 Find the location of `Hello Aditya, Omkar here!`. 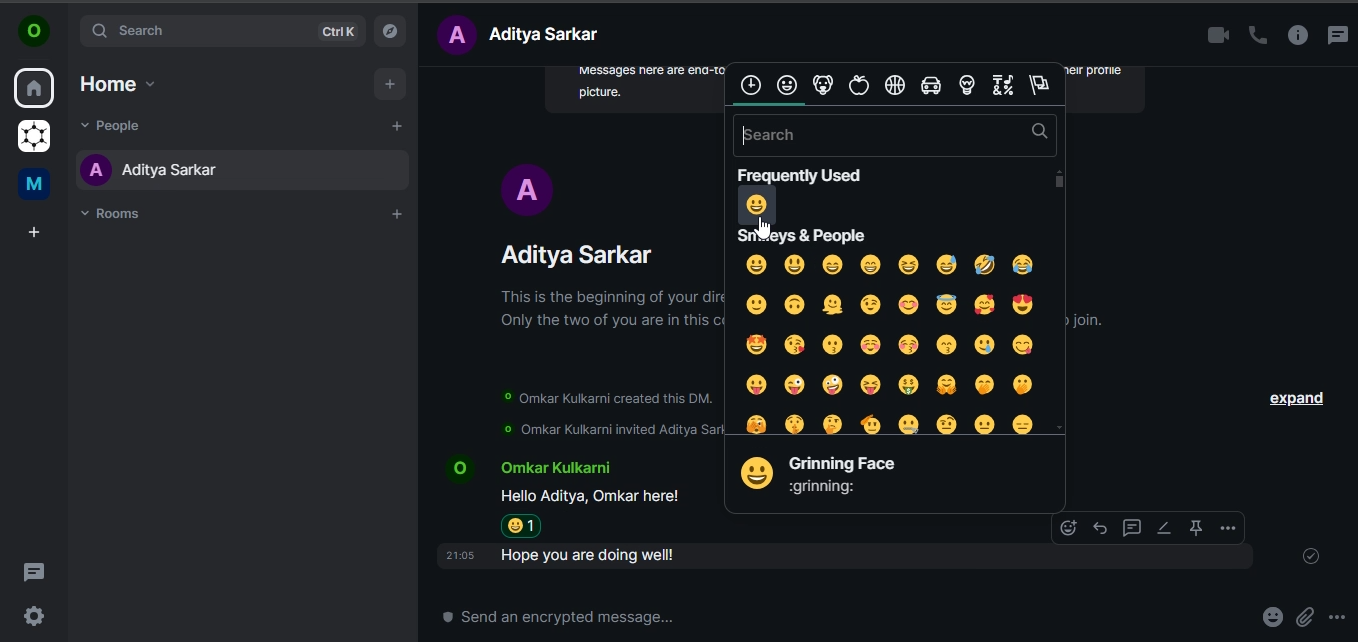

Hello Aditya, Omkar here! is located at coordinates (593, 496).